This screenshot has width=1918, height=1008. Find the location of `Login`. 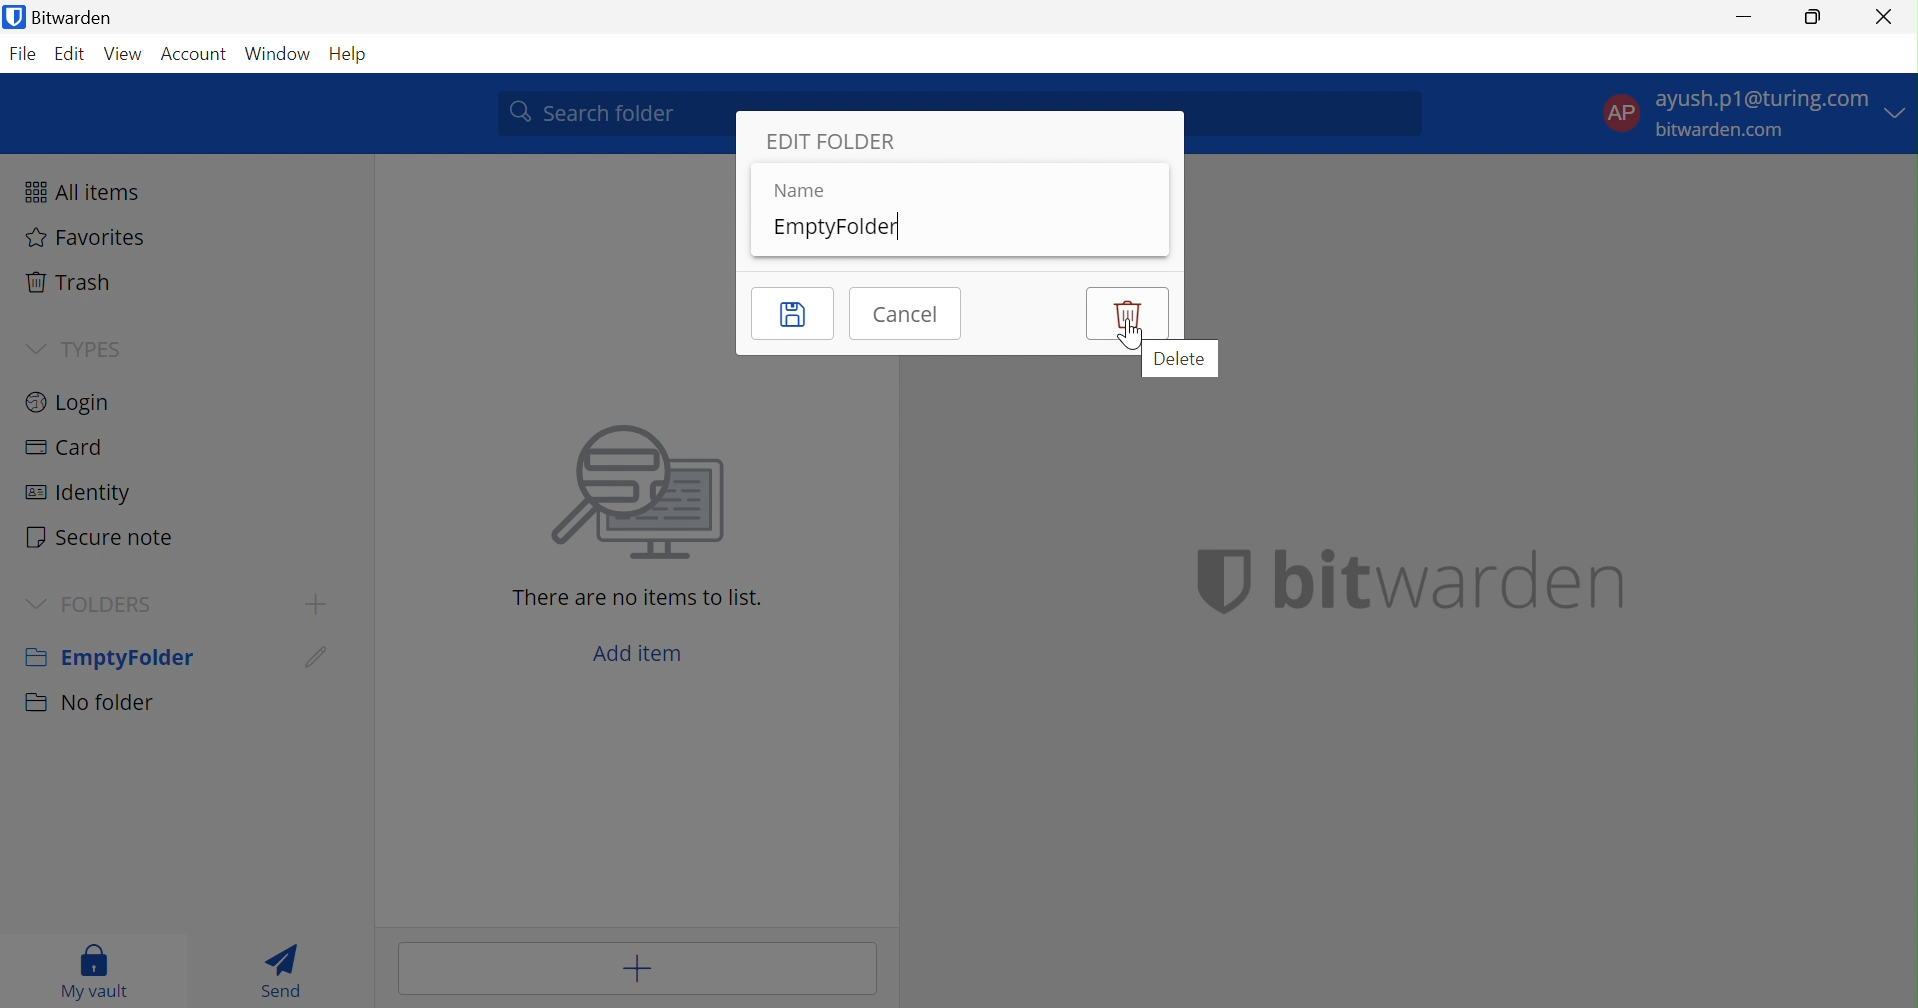

Login is located at coordinates (68, 400).